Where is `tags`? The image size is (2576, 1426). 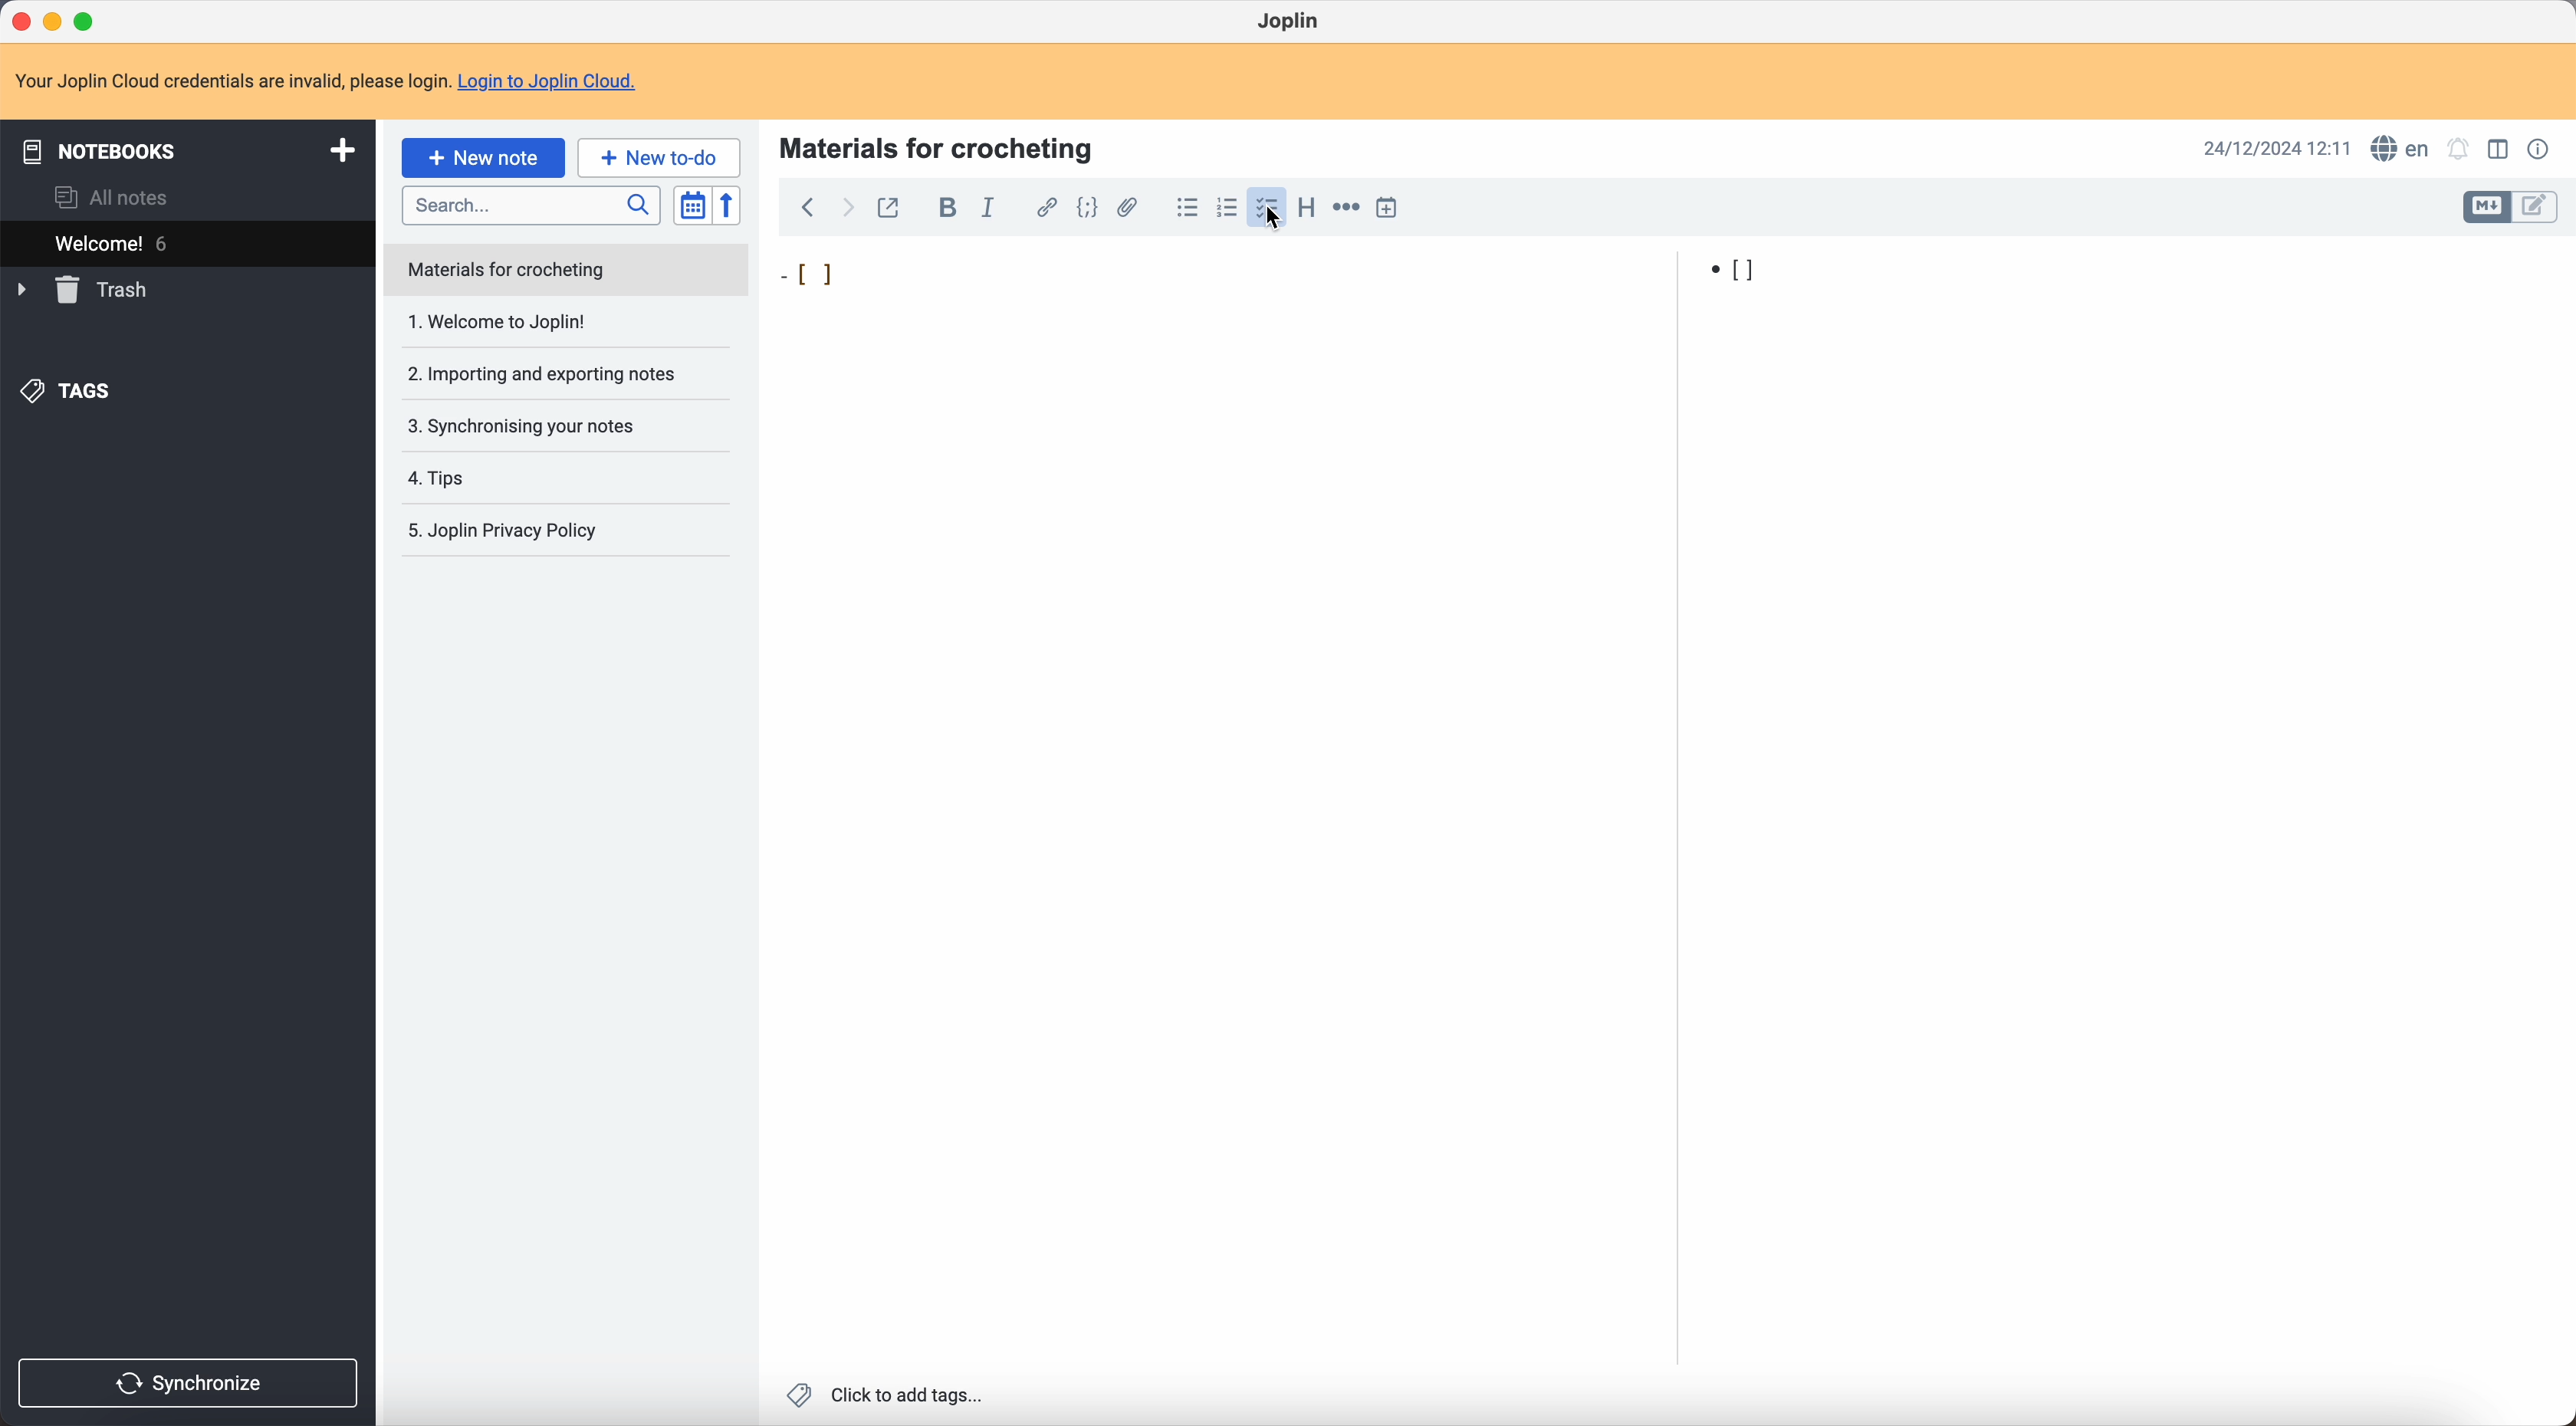
tags is located at coordinates (71, 393).